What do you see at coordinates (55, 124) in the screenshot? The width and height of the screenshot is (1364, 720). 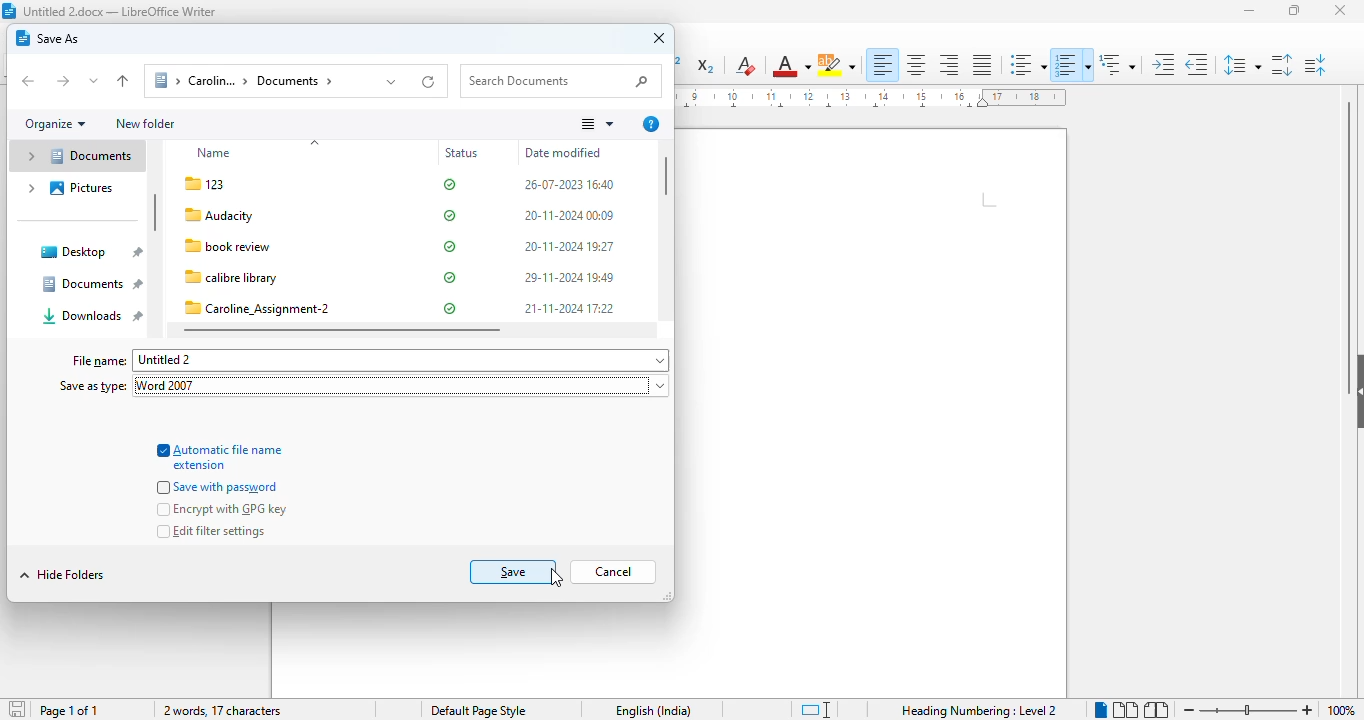 I see `organize` at bounding box center [55, 124].